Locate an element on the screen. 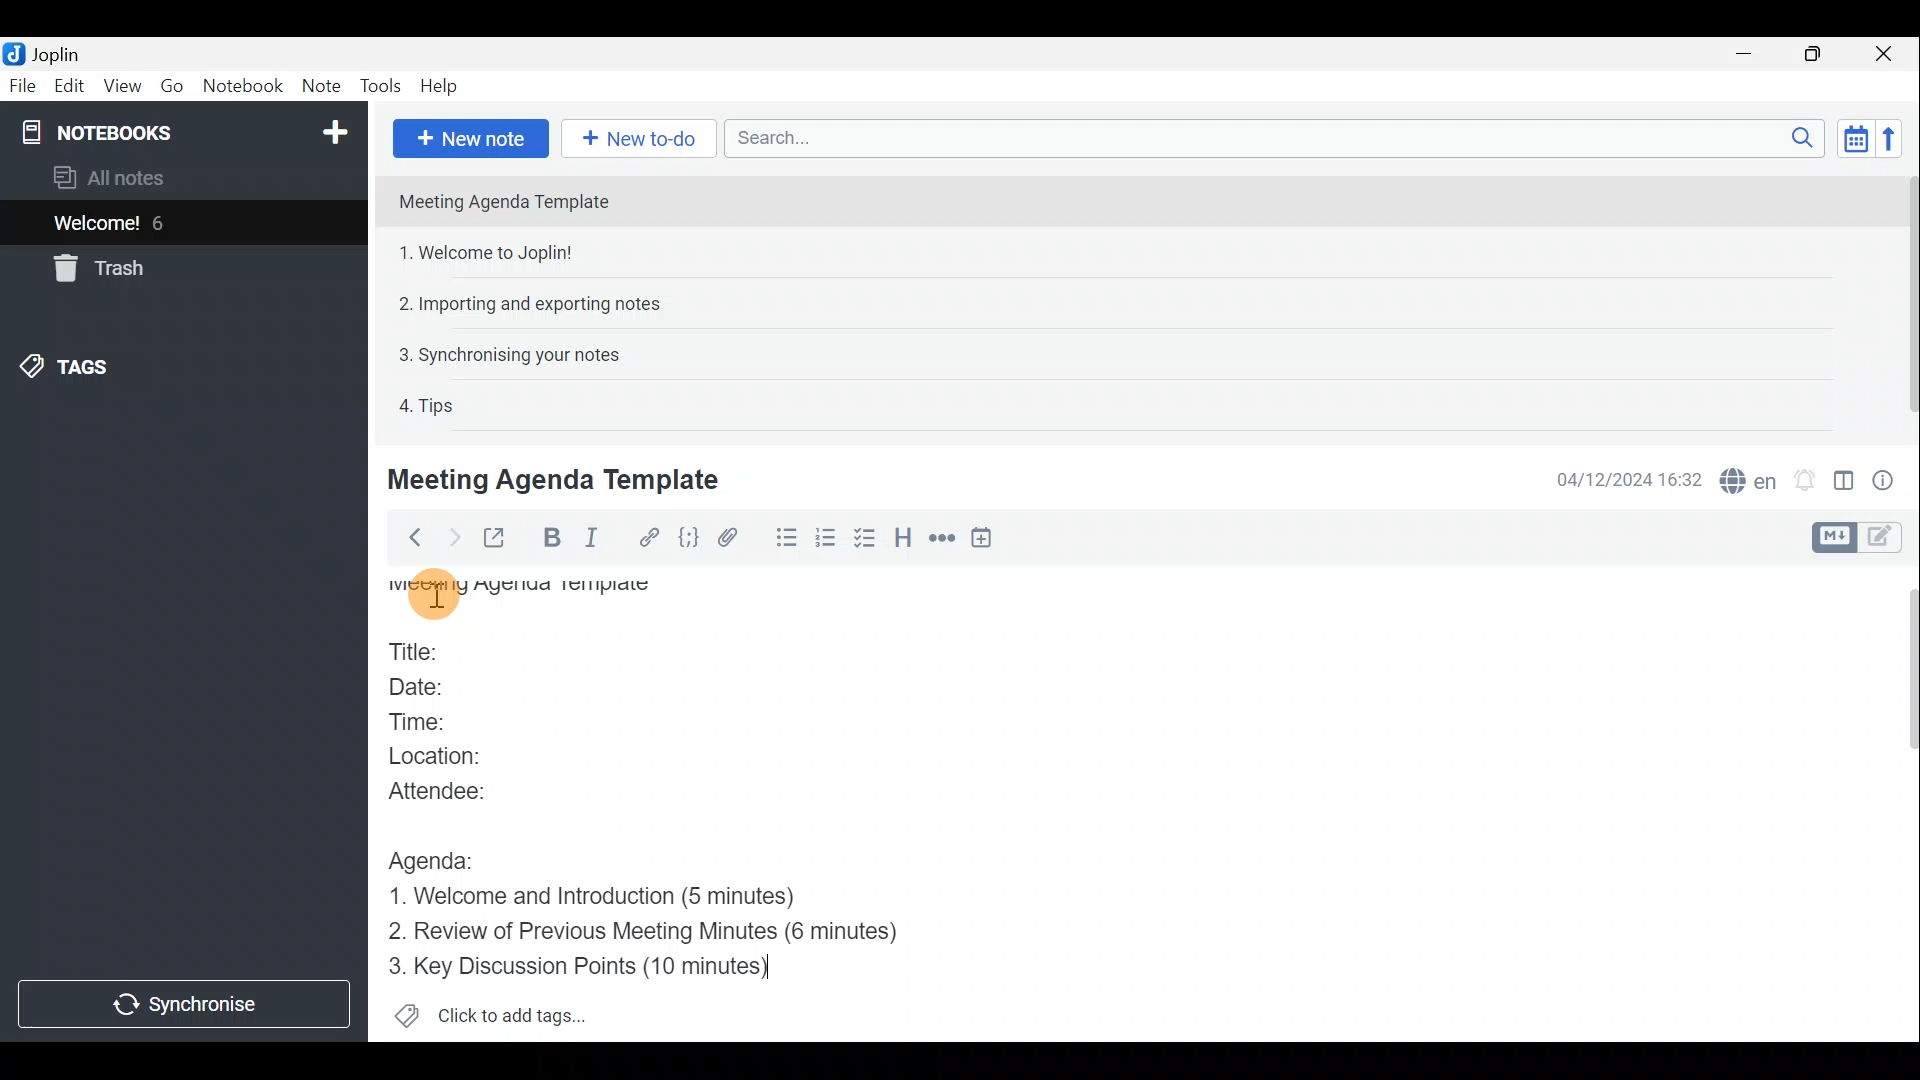 This screenshot has width=1920, height=1080. Numbered list is located at coordinates (826, 541).